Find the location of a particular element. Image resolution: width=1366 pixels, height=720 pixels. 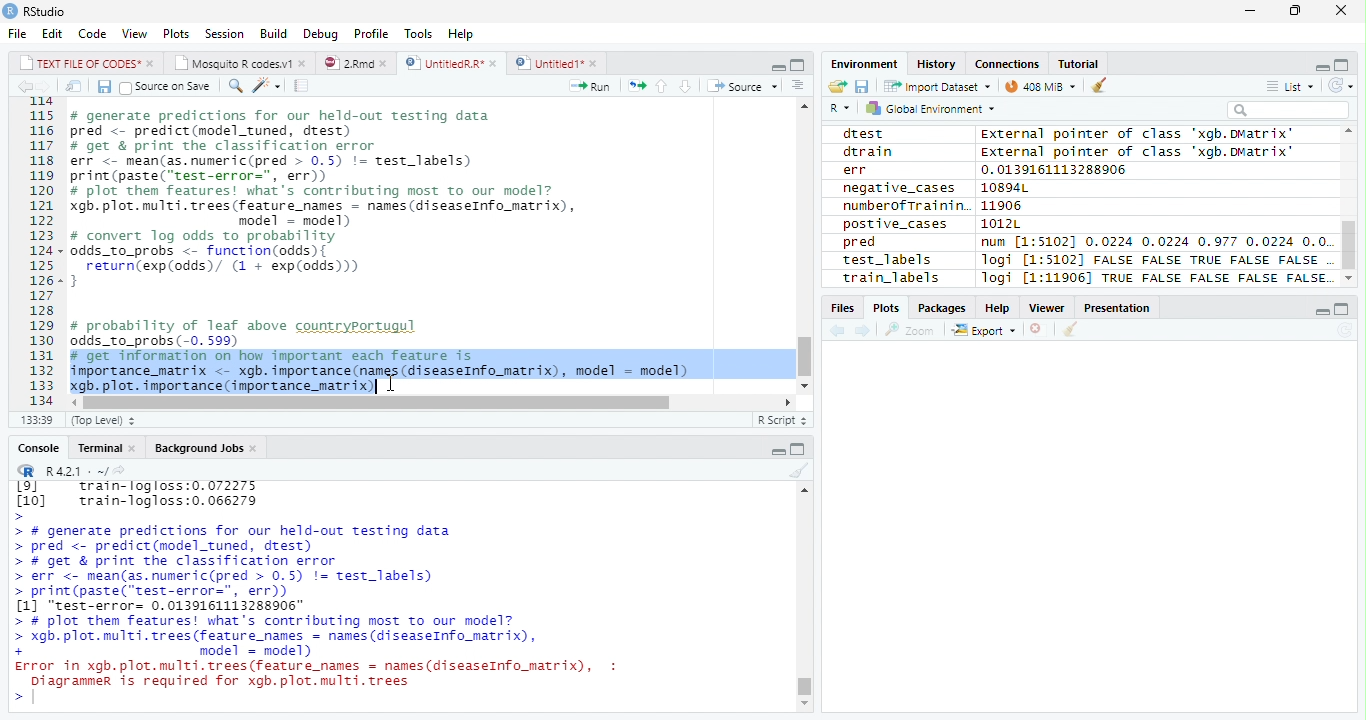

Next is located at coordinates (49, 86).